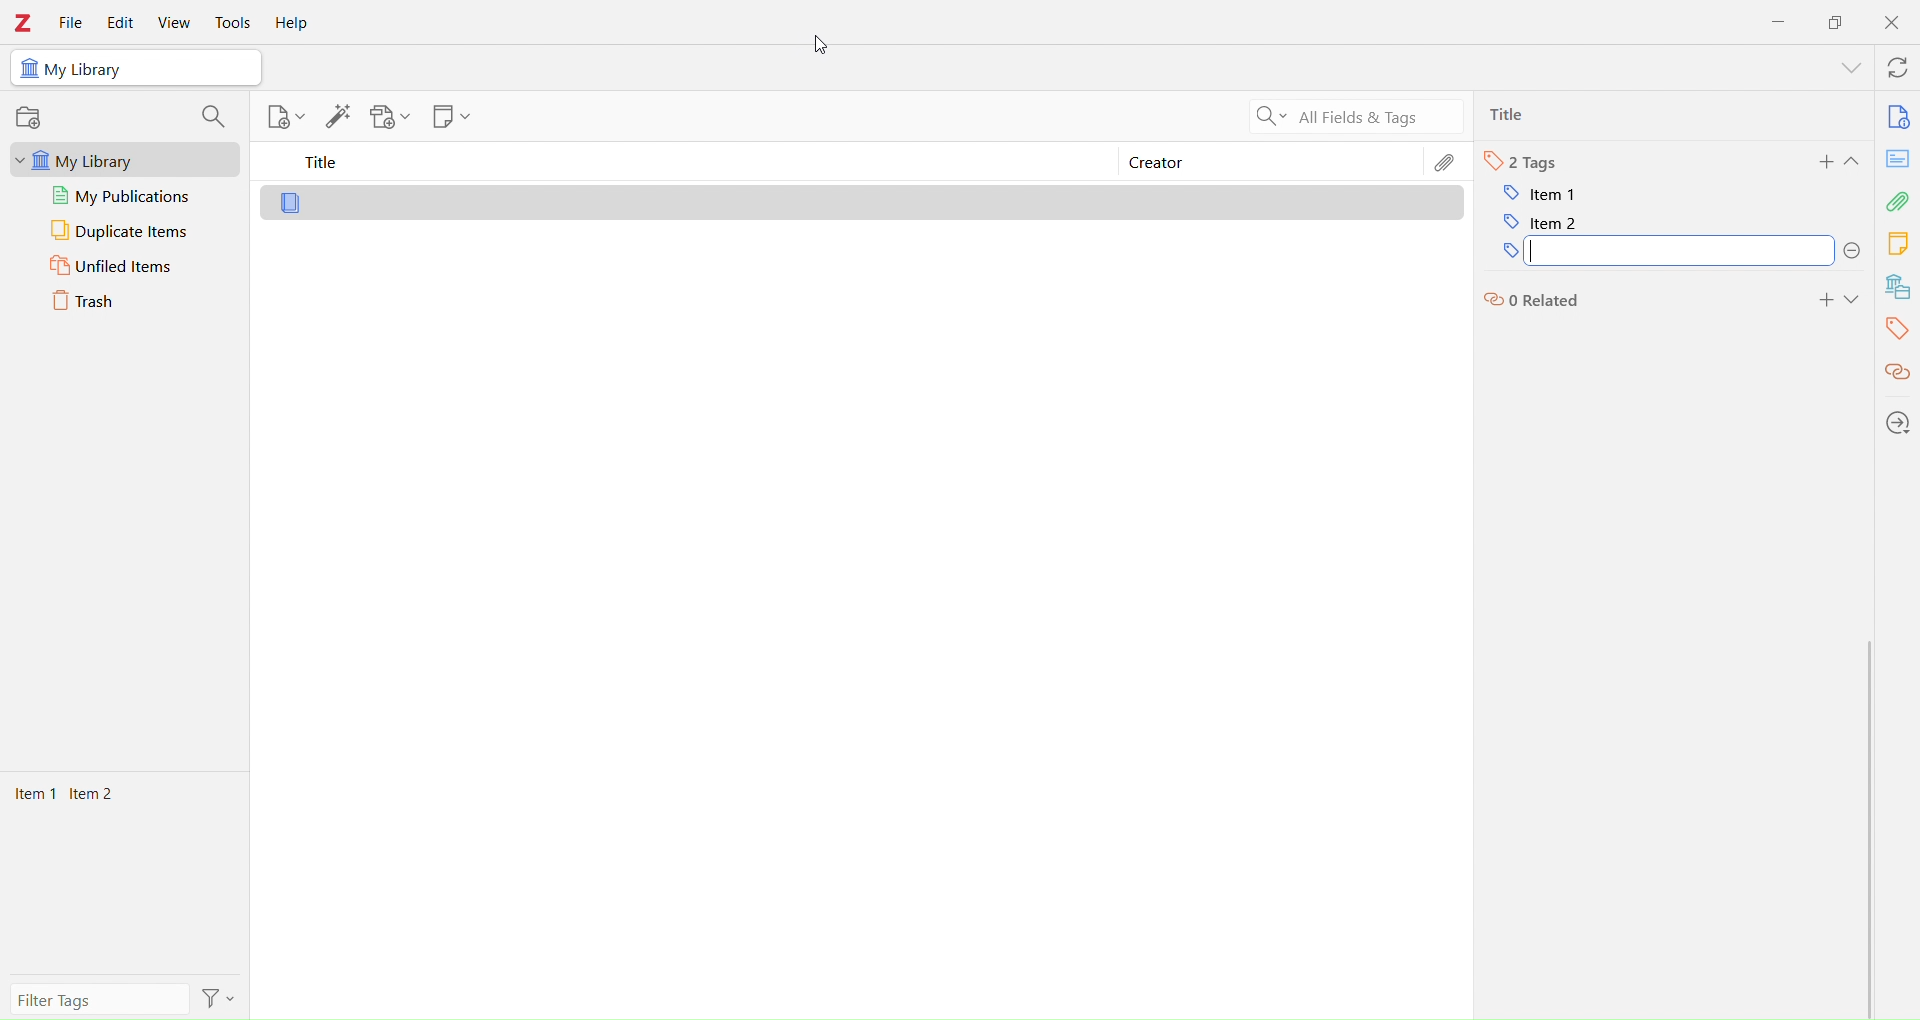  I want to click on , so click(234, 23).